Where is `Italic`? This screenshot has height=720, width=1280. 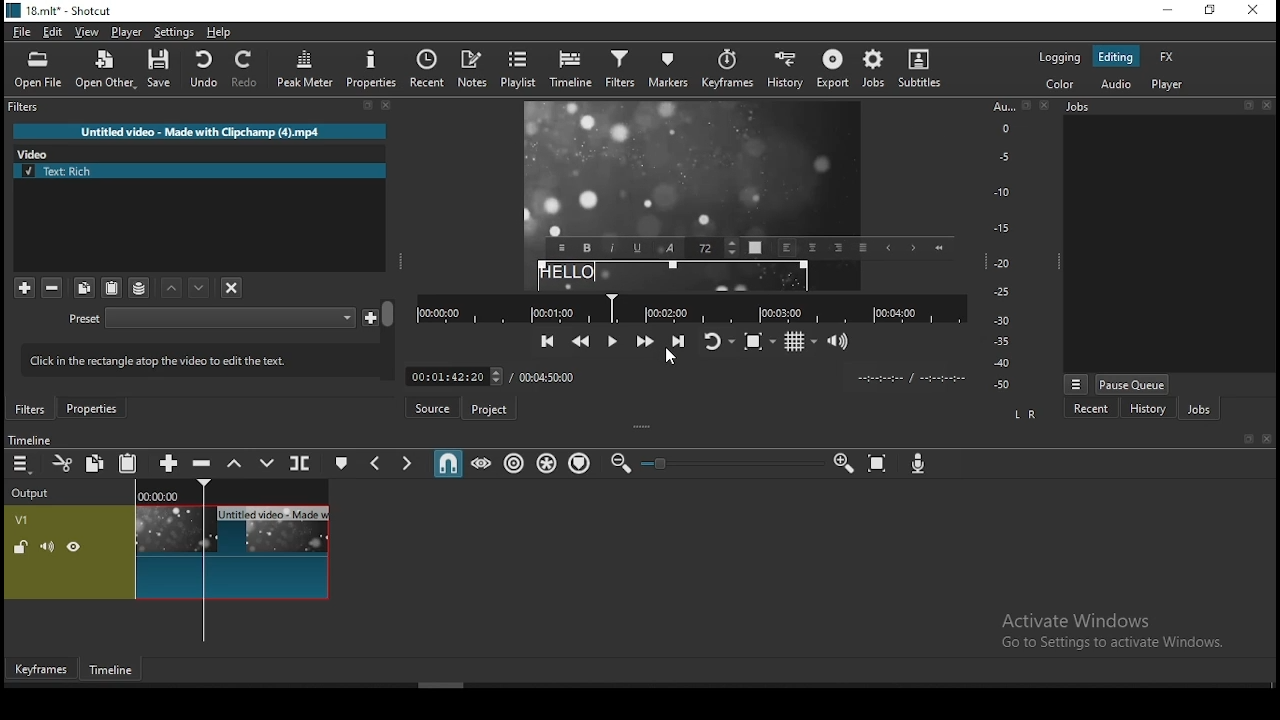 Italic is located at coordinates (612, 247).